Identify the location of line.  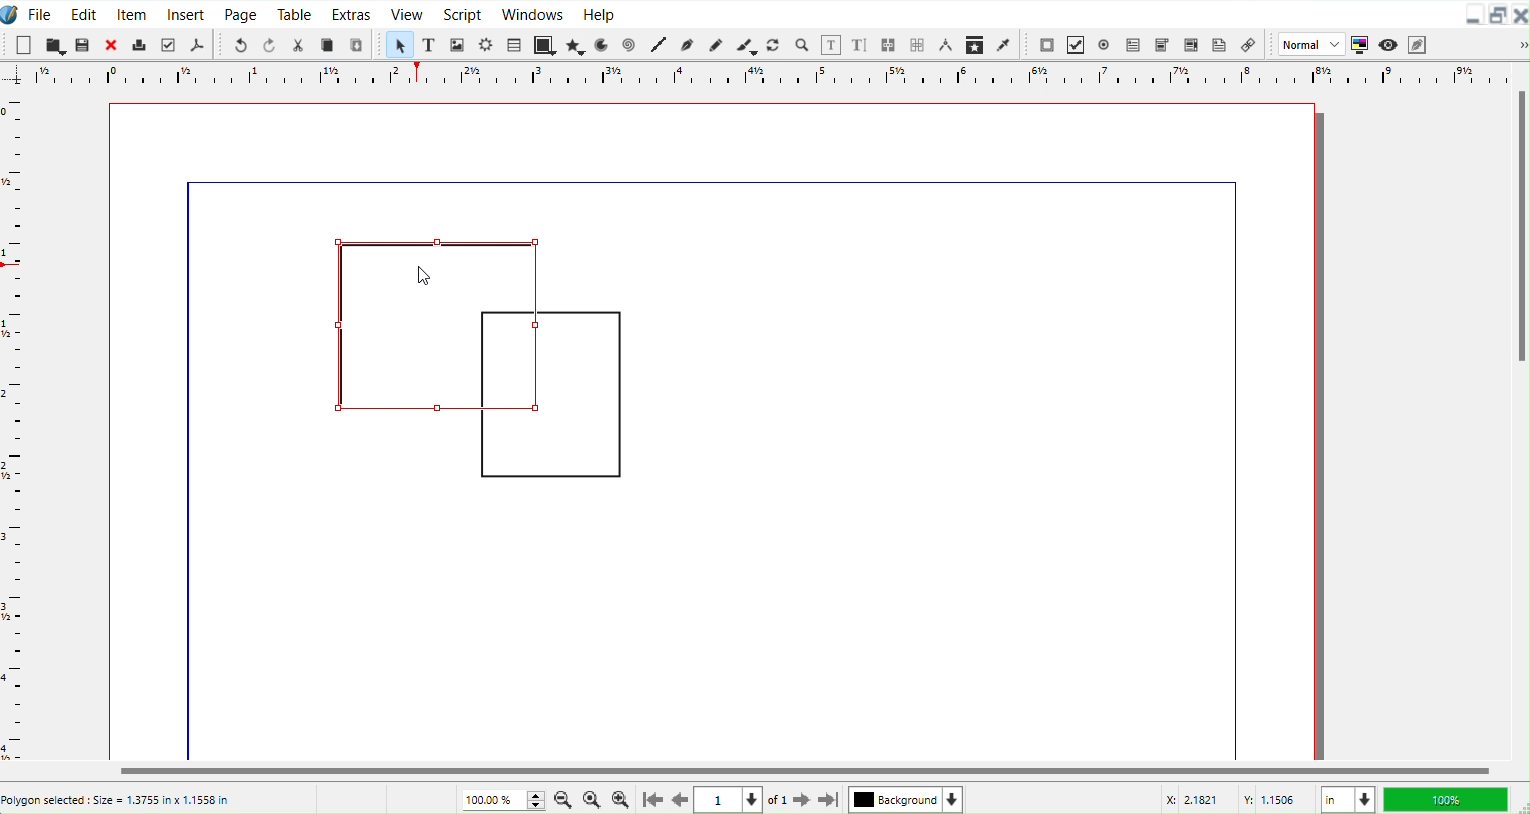
(480, 441).